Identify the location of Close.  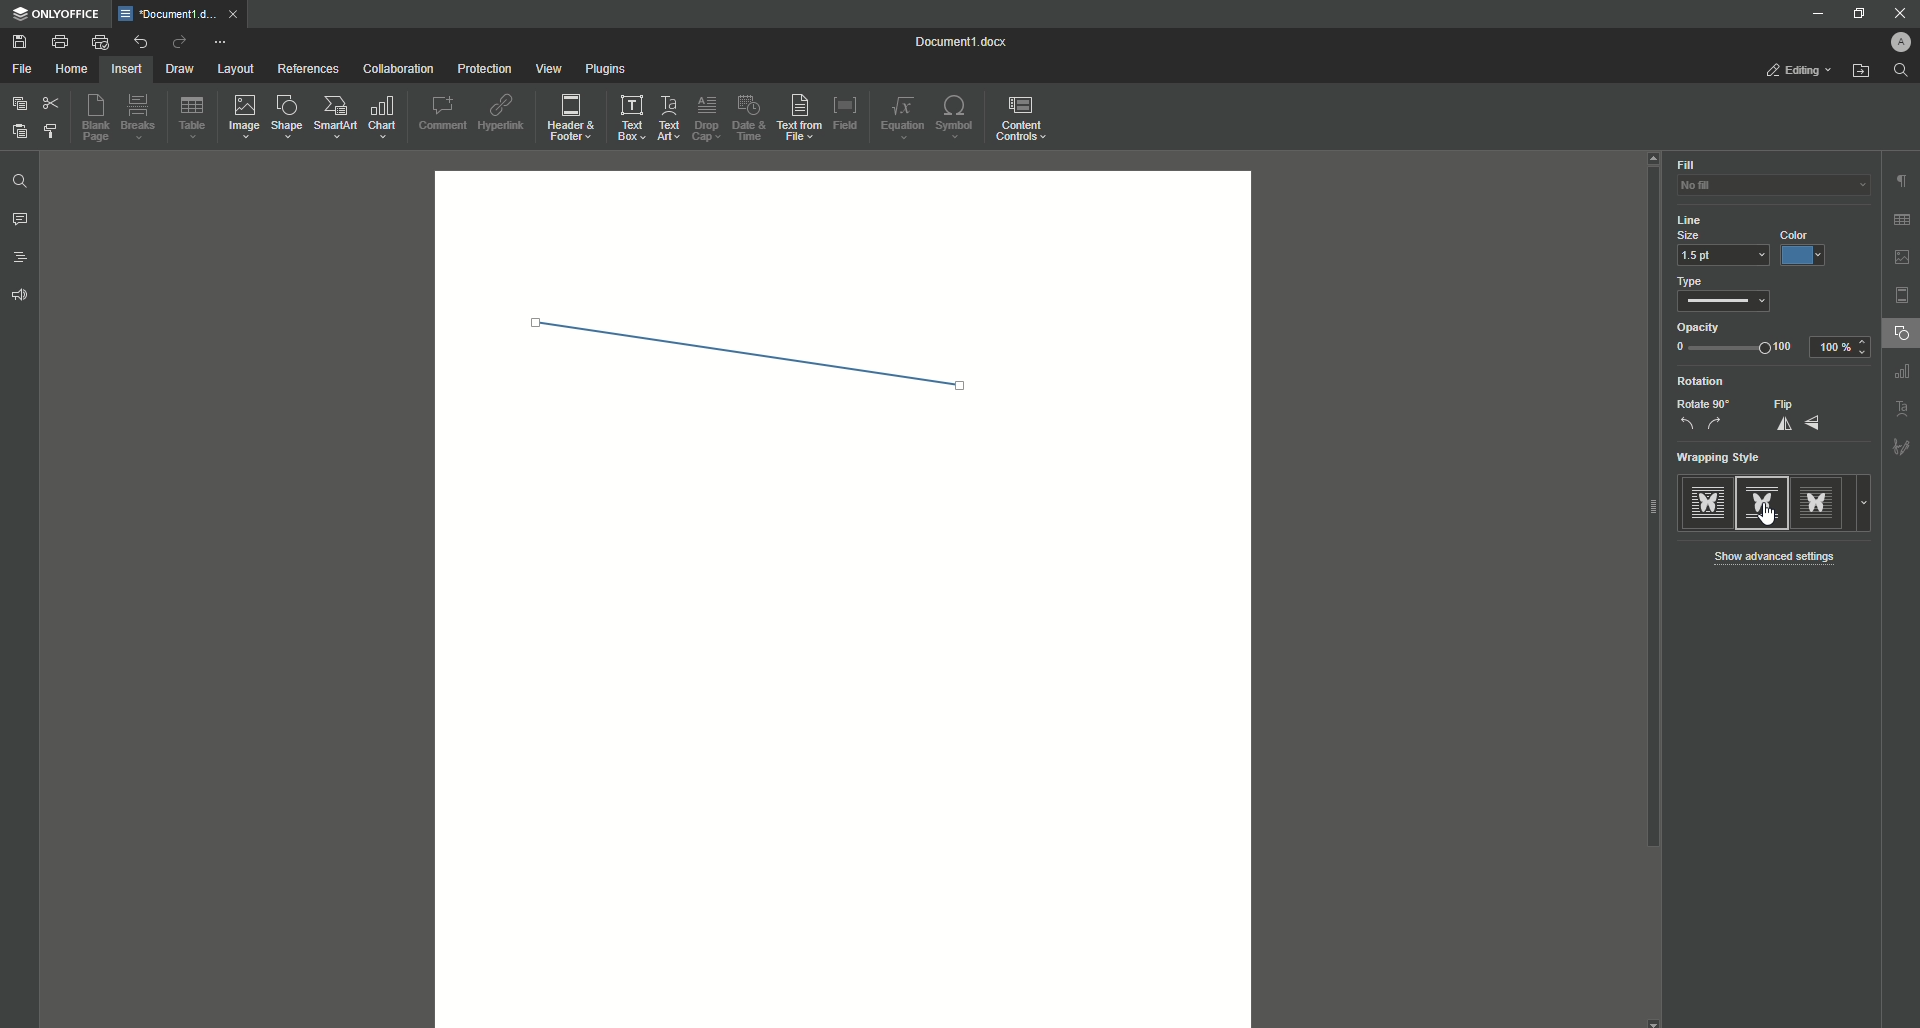
(1901, 13).